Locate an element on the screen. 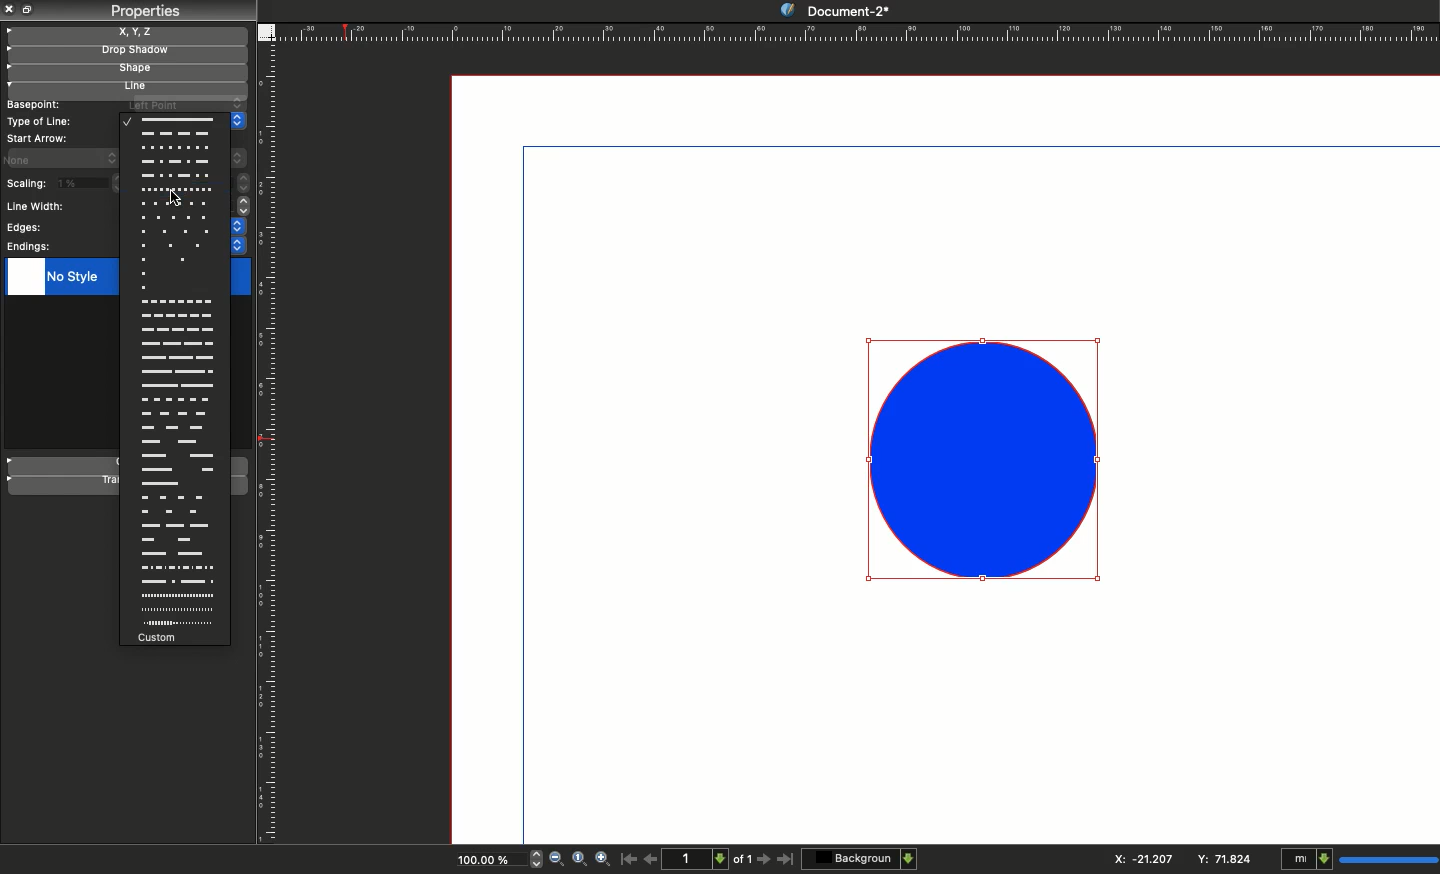 The width and height of the screenshot is (1440, 874). line option is located at coordinates (176, 372).